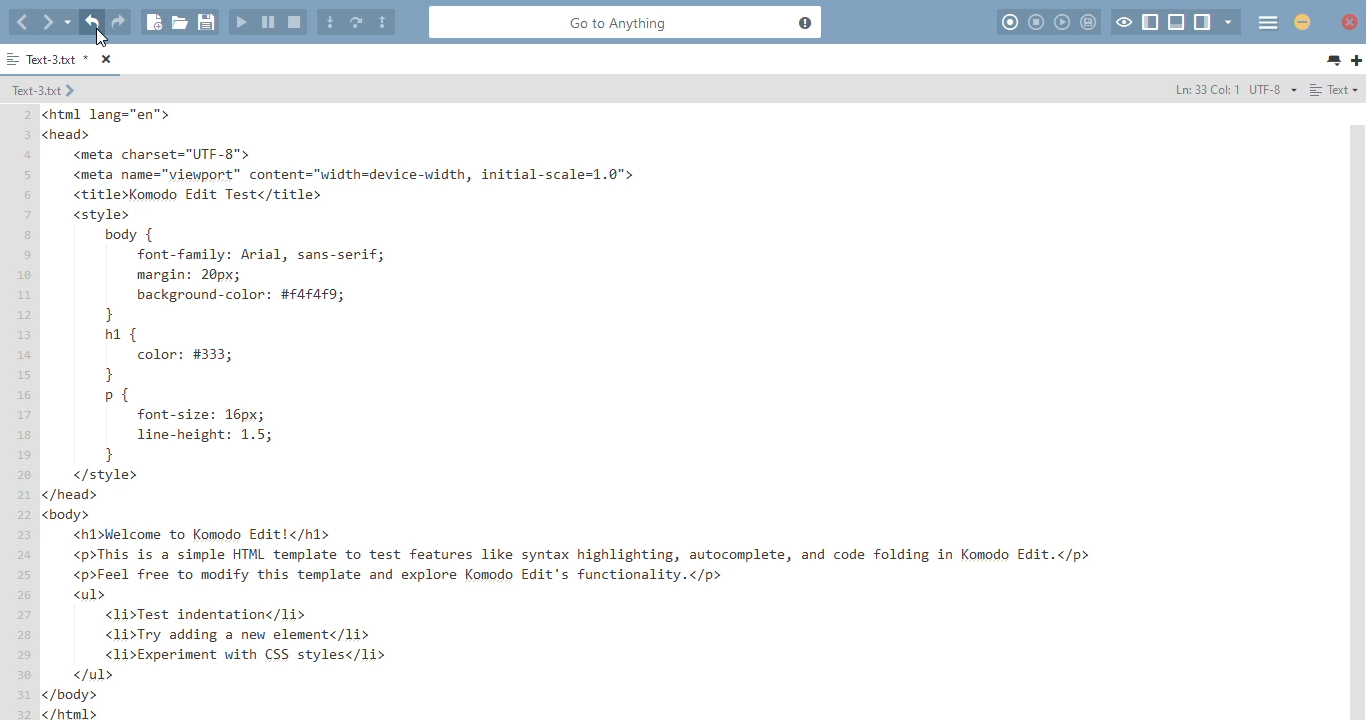  What do you see at coordinates (180, 23) in the screenshot?
I see `open file` at bounding box center [180, 23].